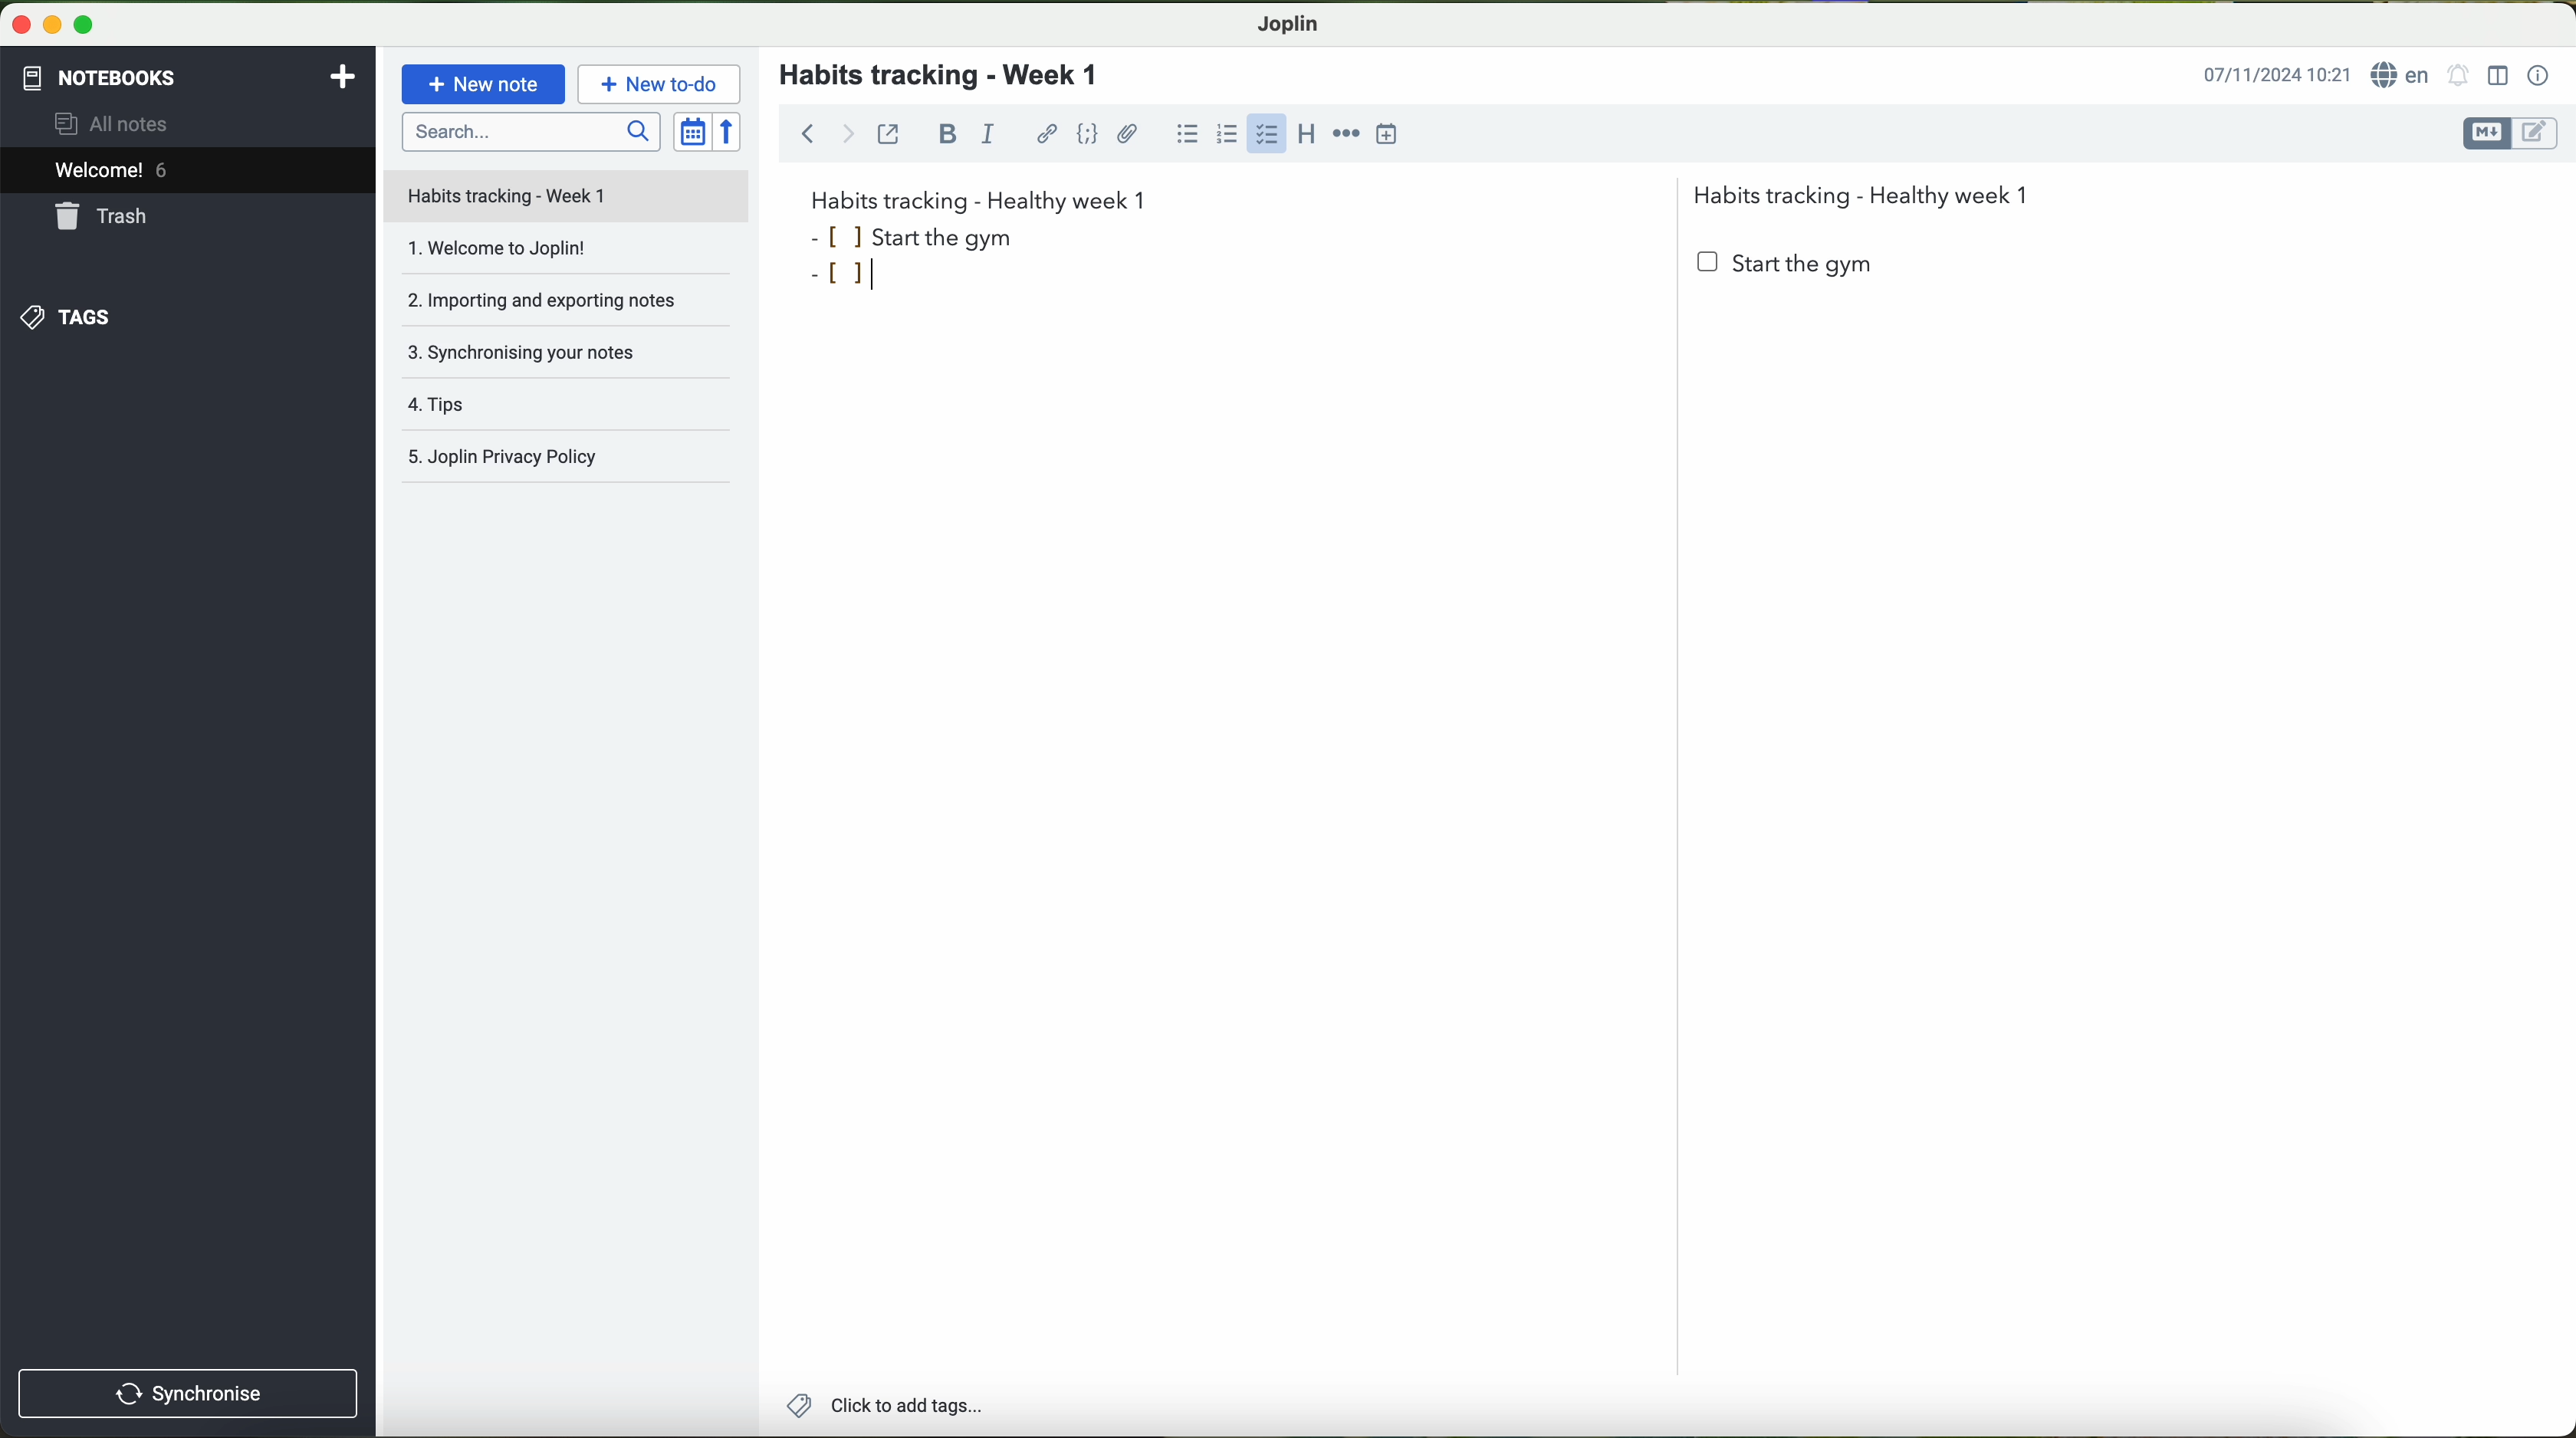 Image resolution: width=2576 pixels, height=1438 pixels. What do you see at coordinates (2499, 76) in the screenshot?
I see `toggle editor layout` at bounding box center [2499, 76].